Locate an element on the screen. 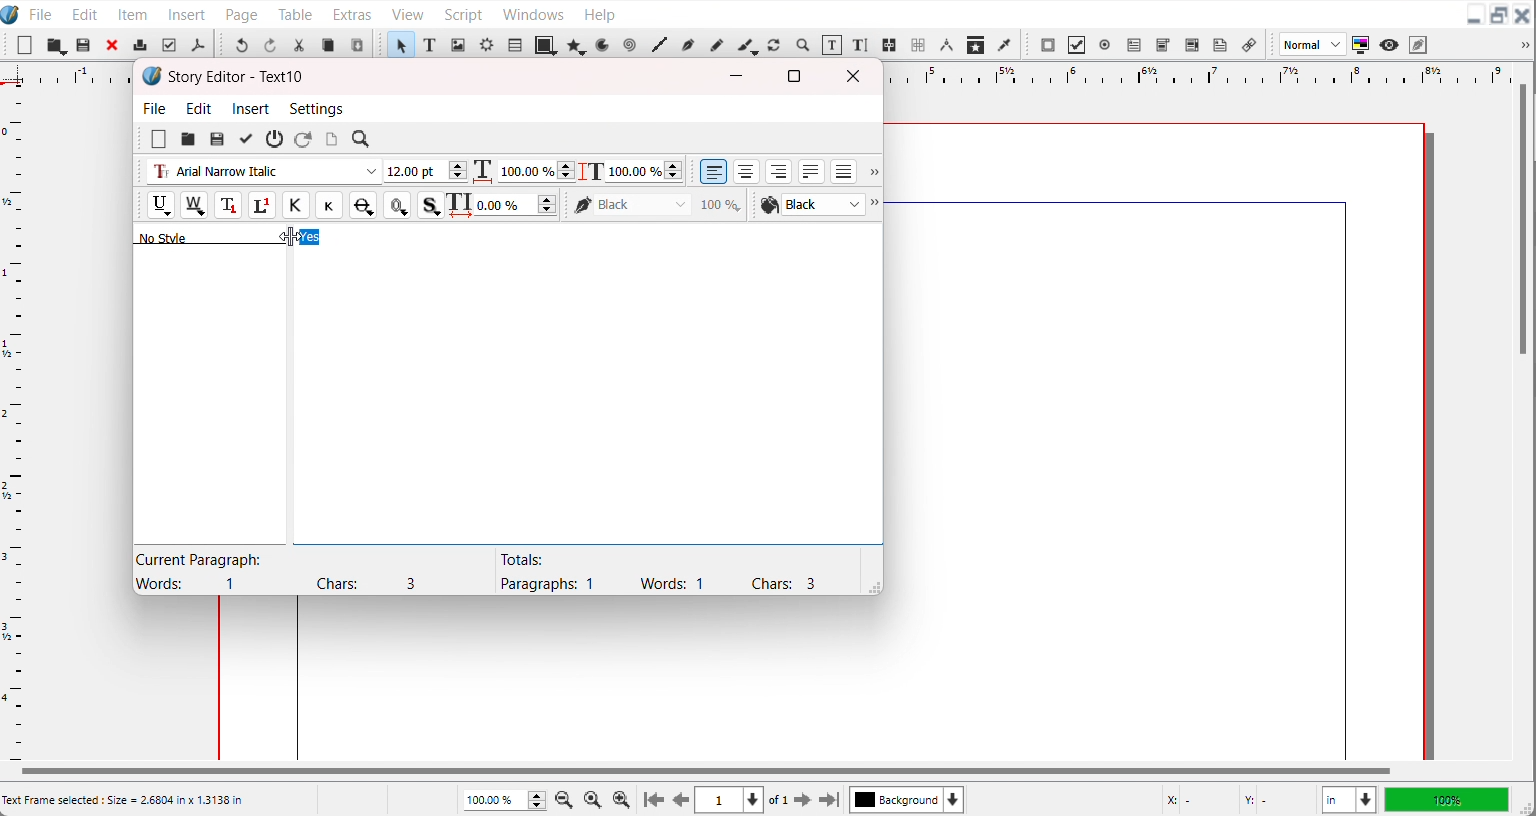 This screenshot has width=1536, height=816. Minimize is located at coordinates (737, 76).